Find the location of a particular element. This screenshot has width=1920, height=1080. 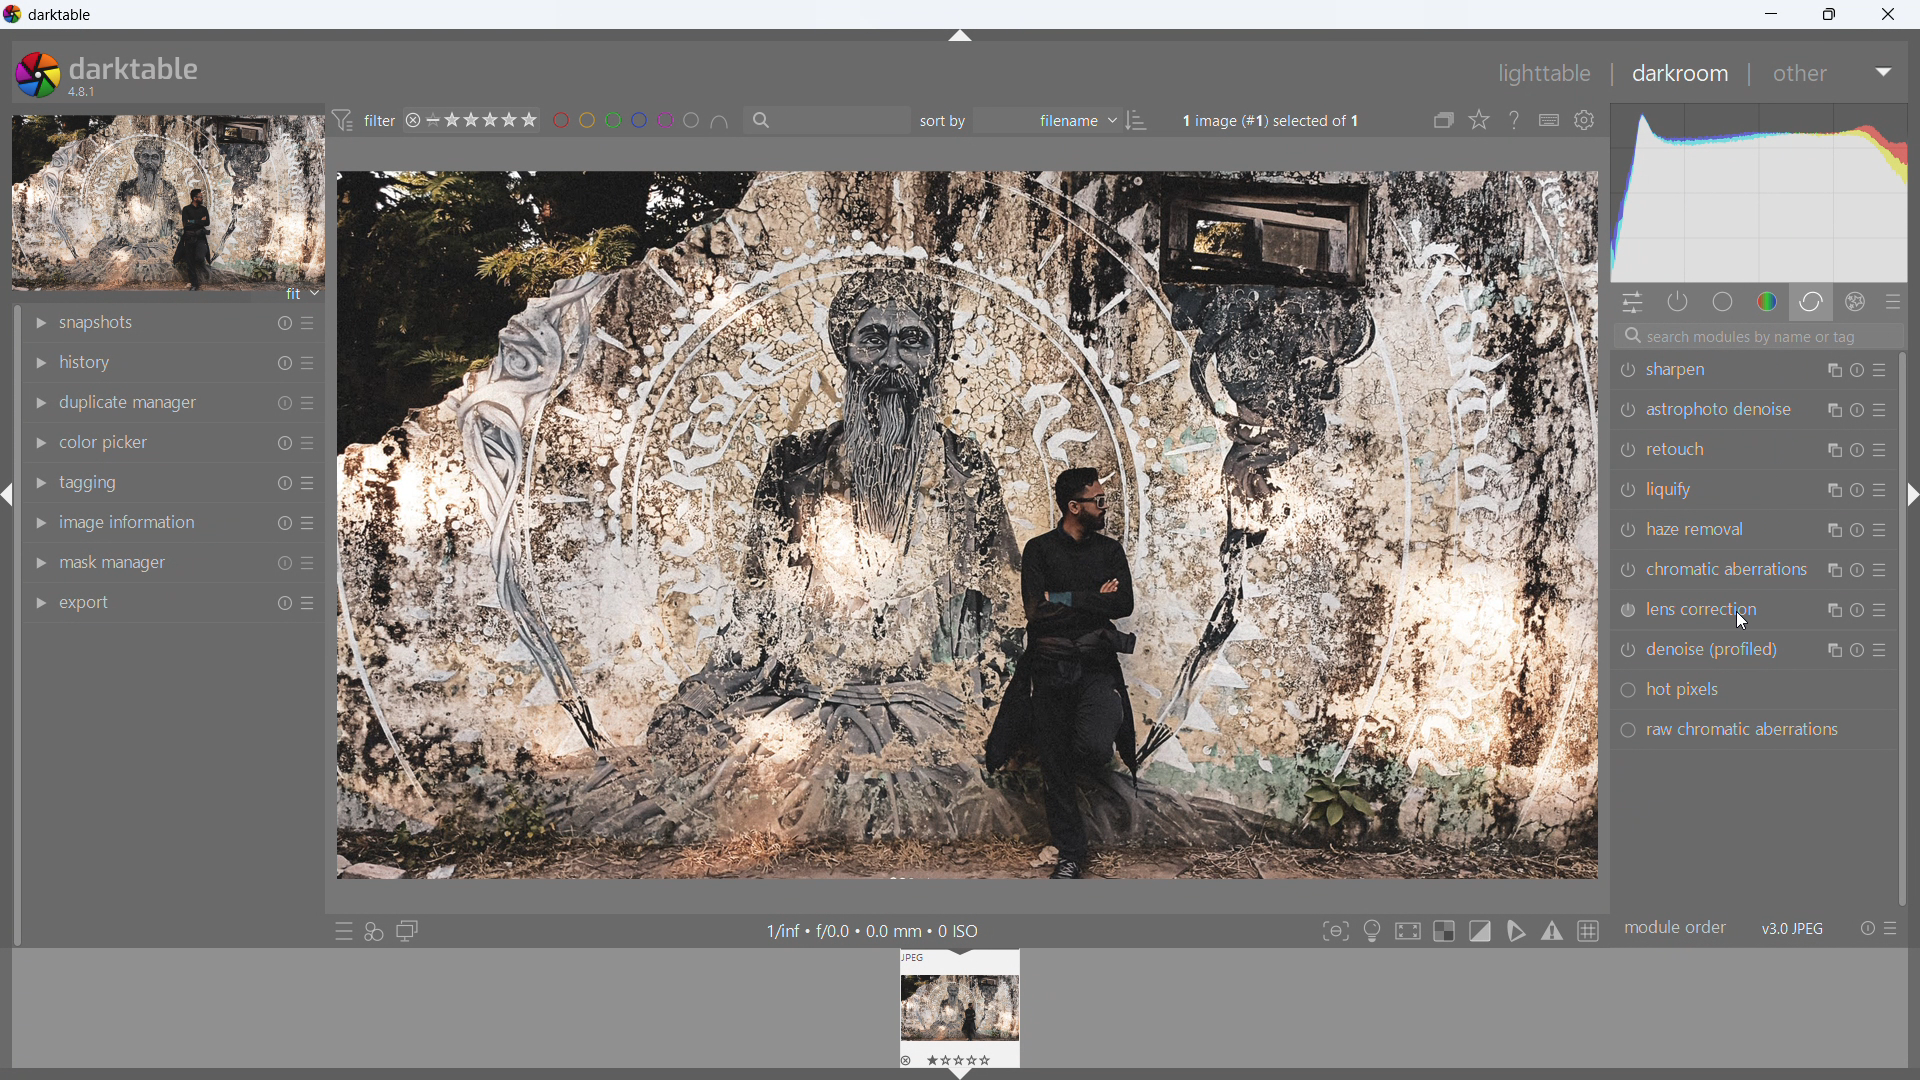

reset is located at coordinates (283, 486).